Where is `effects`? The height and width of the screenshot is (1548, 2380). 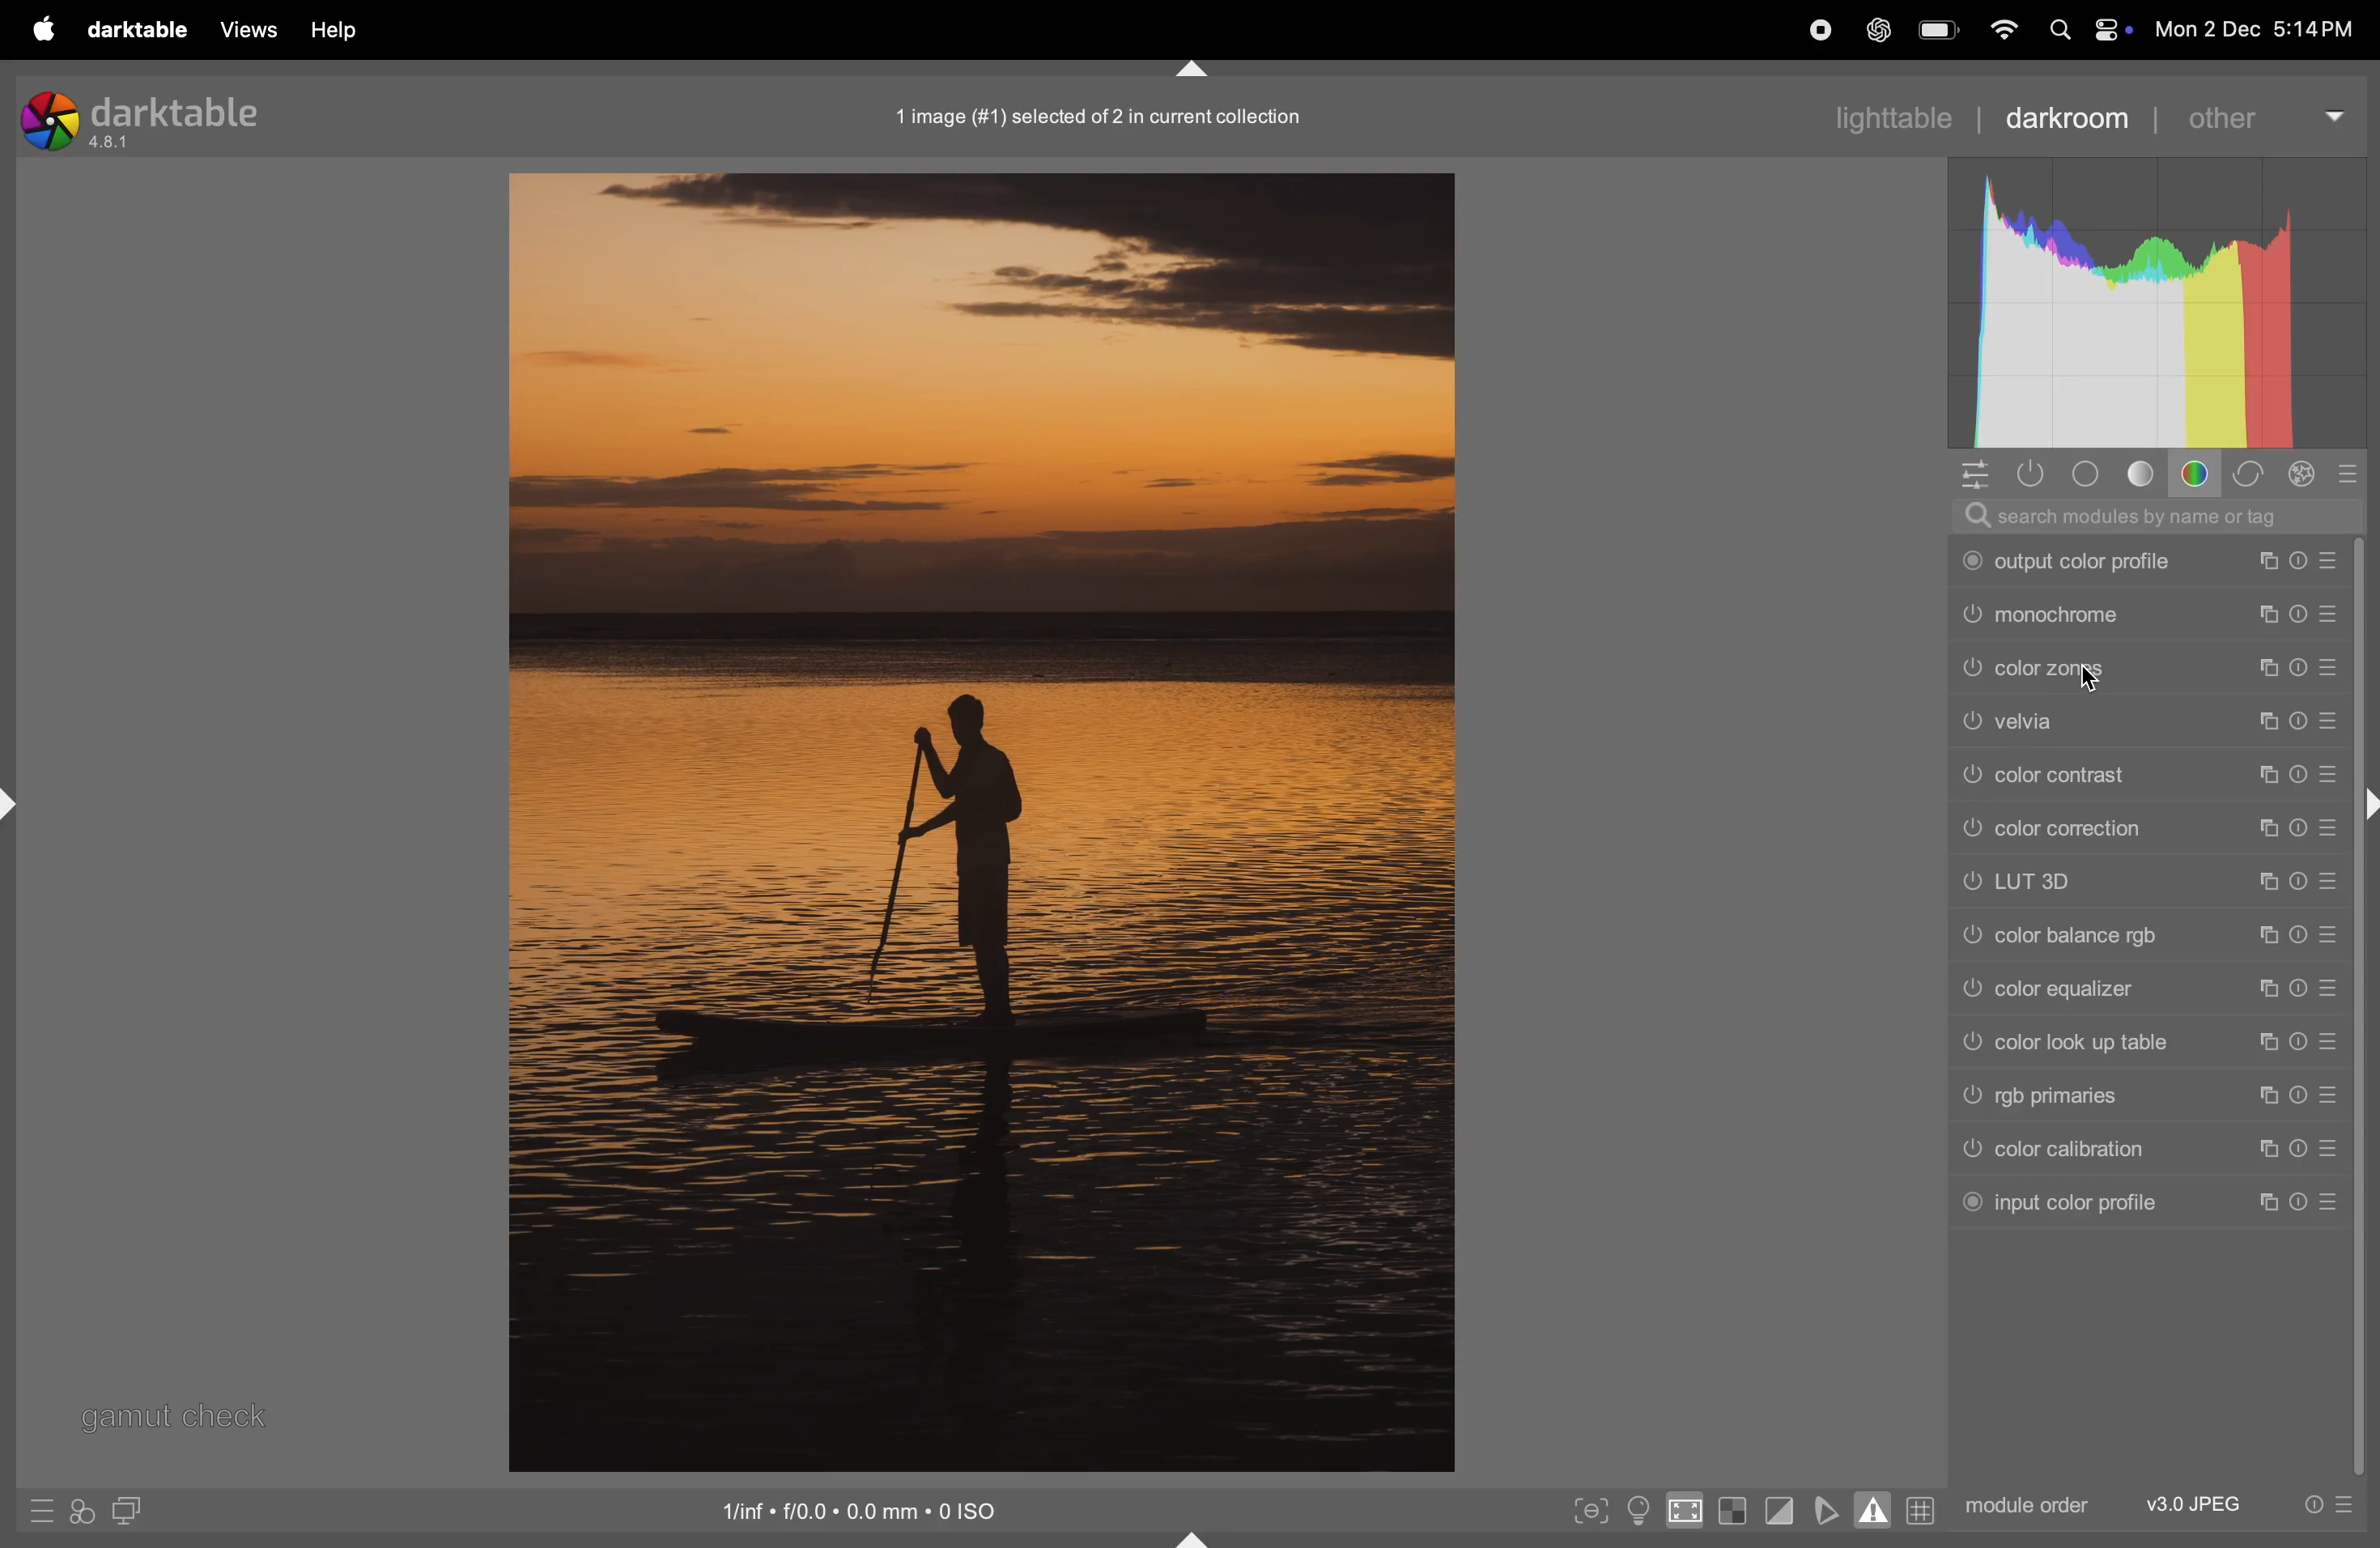
effects is located at coordinates (2308, 473).